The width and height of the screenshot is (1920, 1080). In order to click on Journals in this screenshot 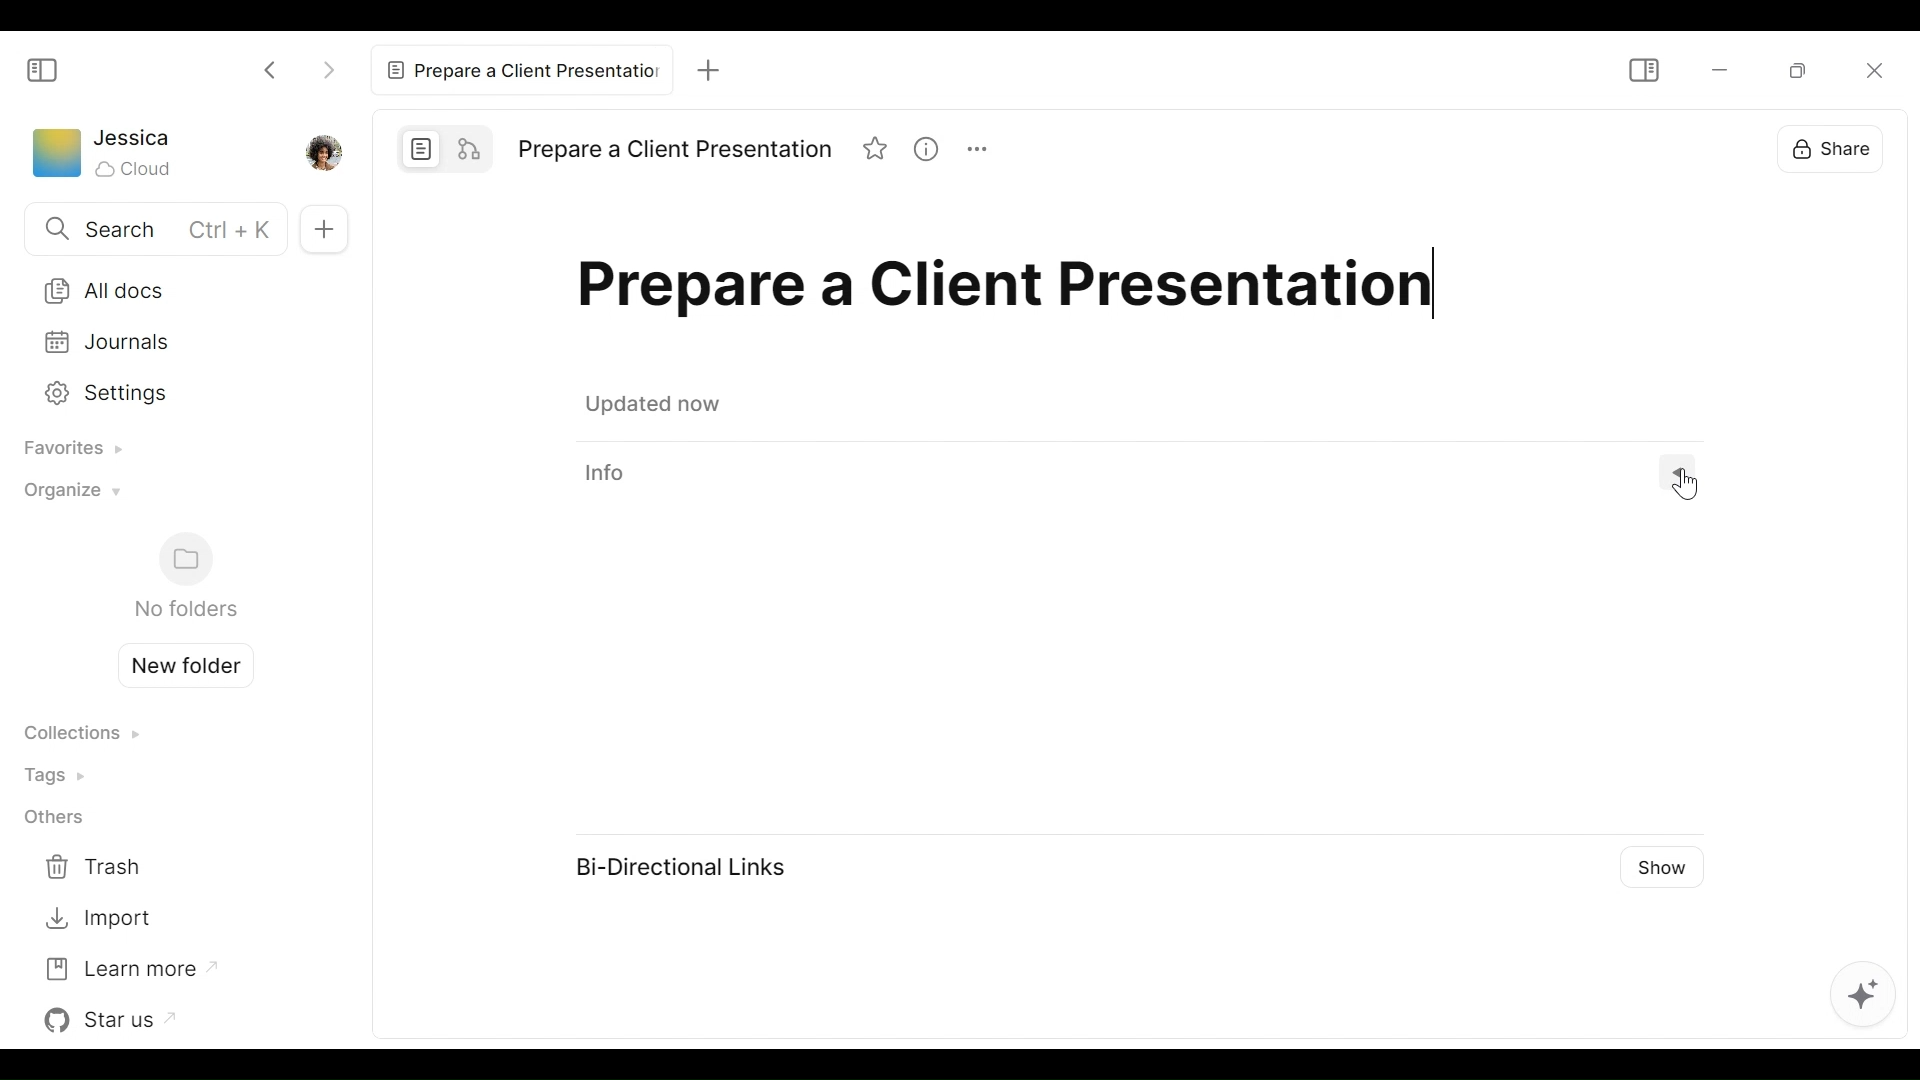, I will do `click(172, 342)`.